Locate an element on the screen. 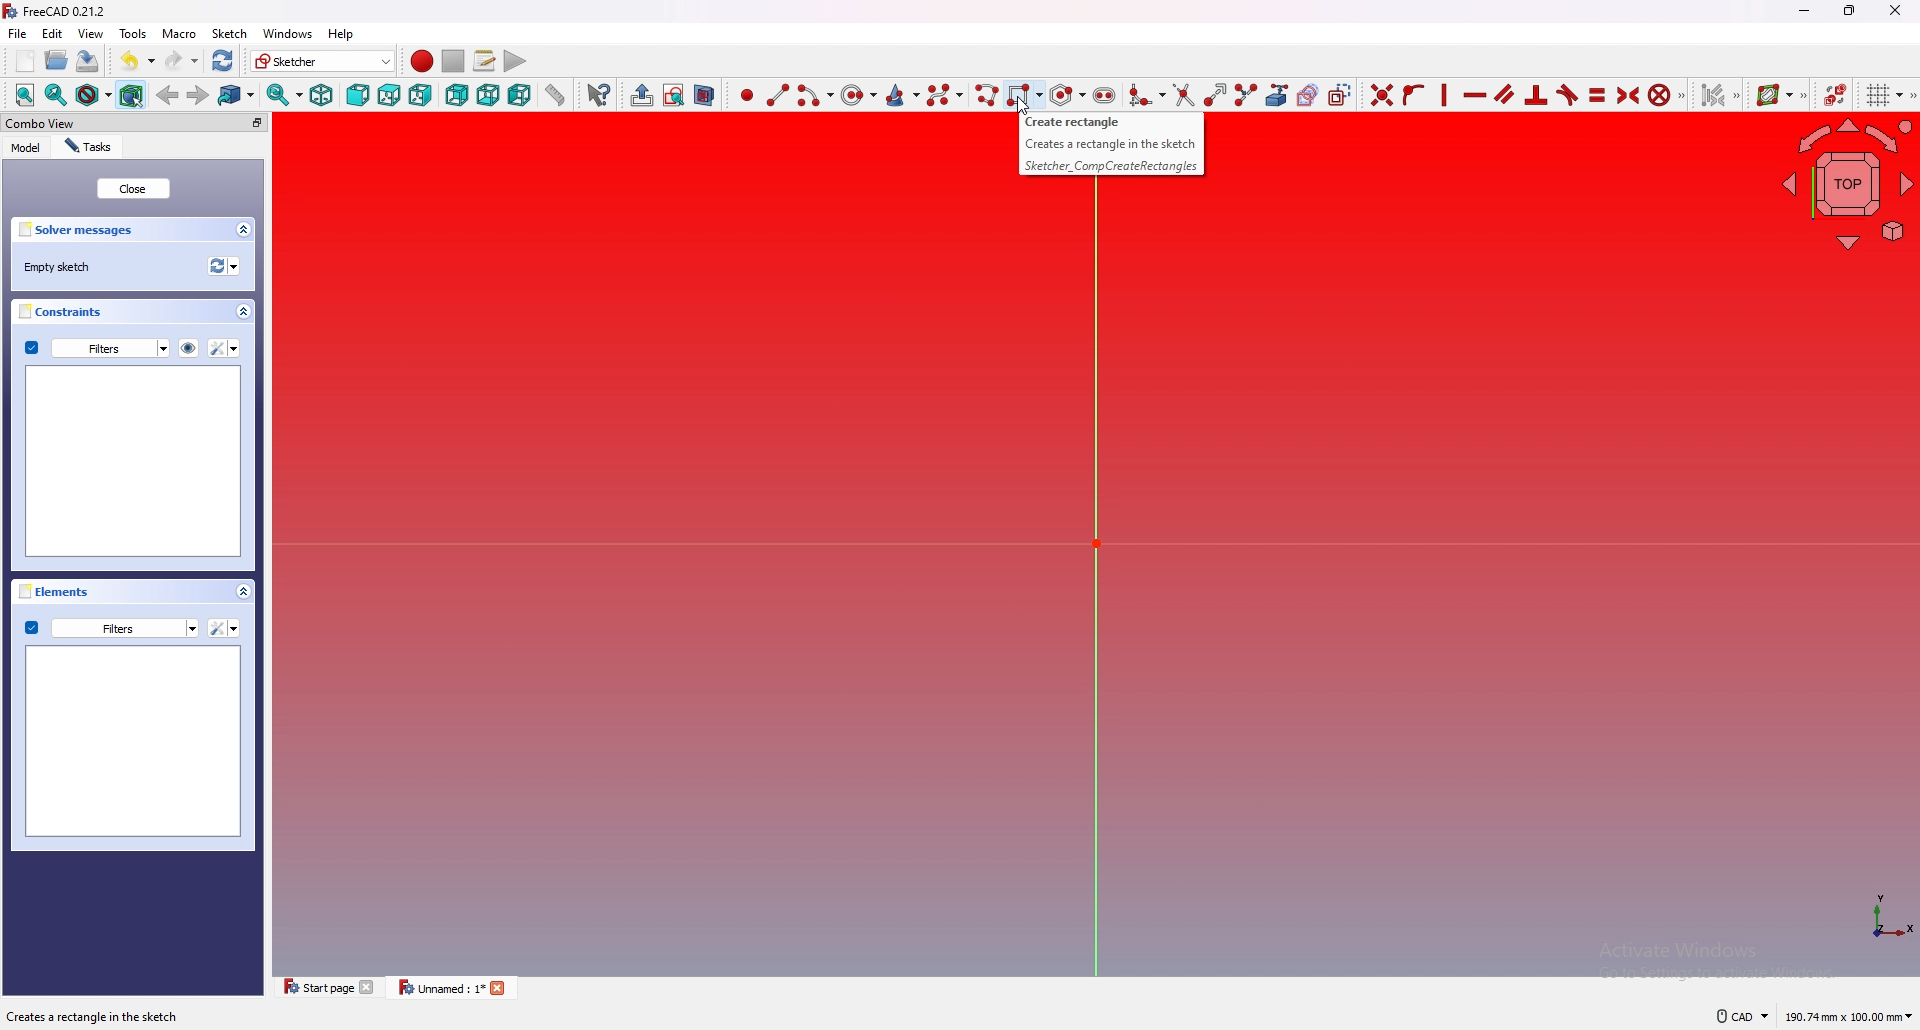 This screenshot has height=1030, width=1920. toggle construction geometry is located at coordinates (1340, 94).